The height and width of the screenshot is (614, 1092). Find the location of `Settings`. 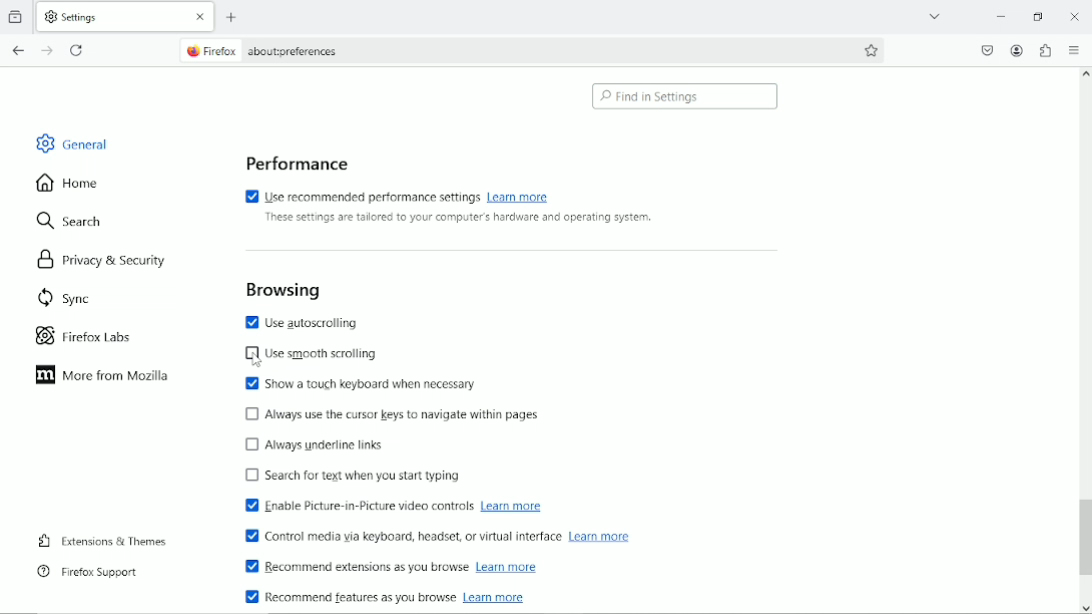

Settings is located at coordinates (110, 16).